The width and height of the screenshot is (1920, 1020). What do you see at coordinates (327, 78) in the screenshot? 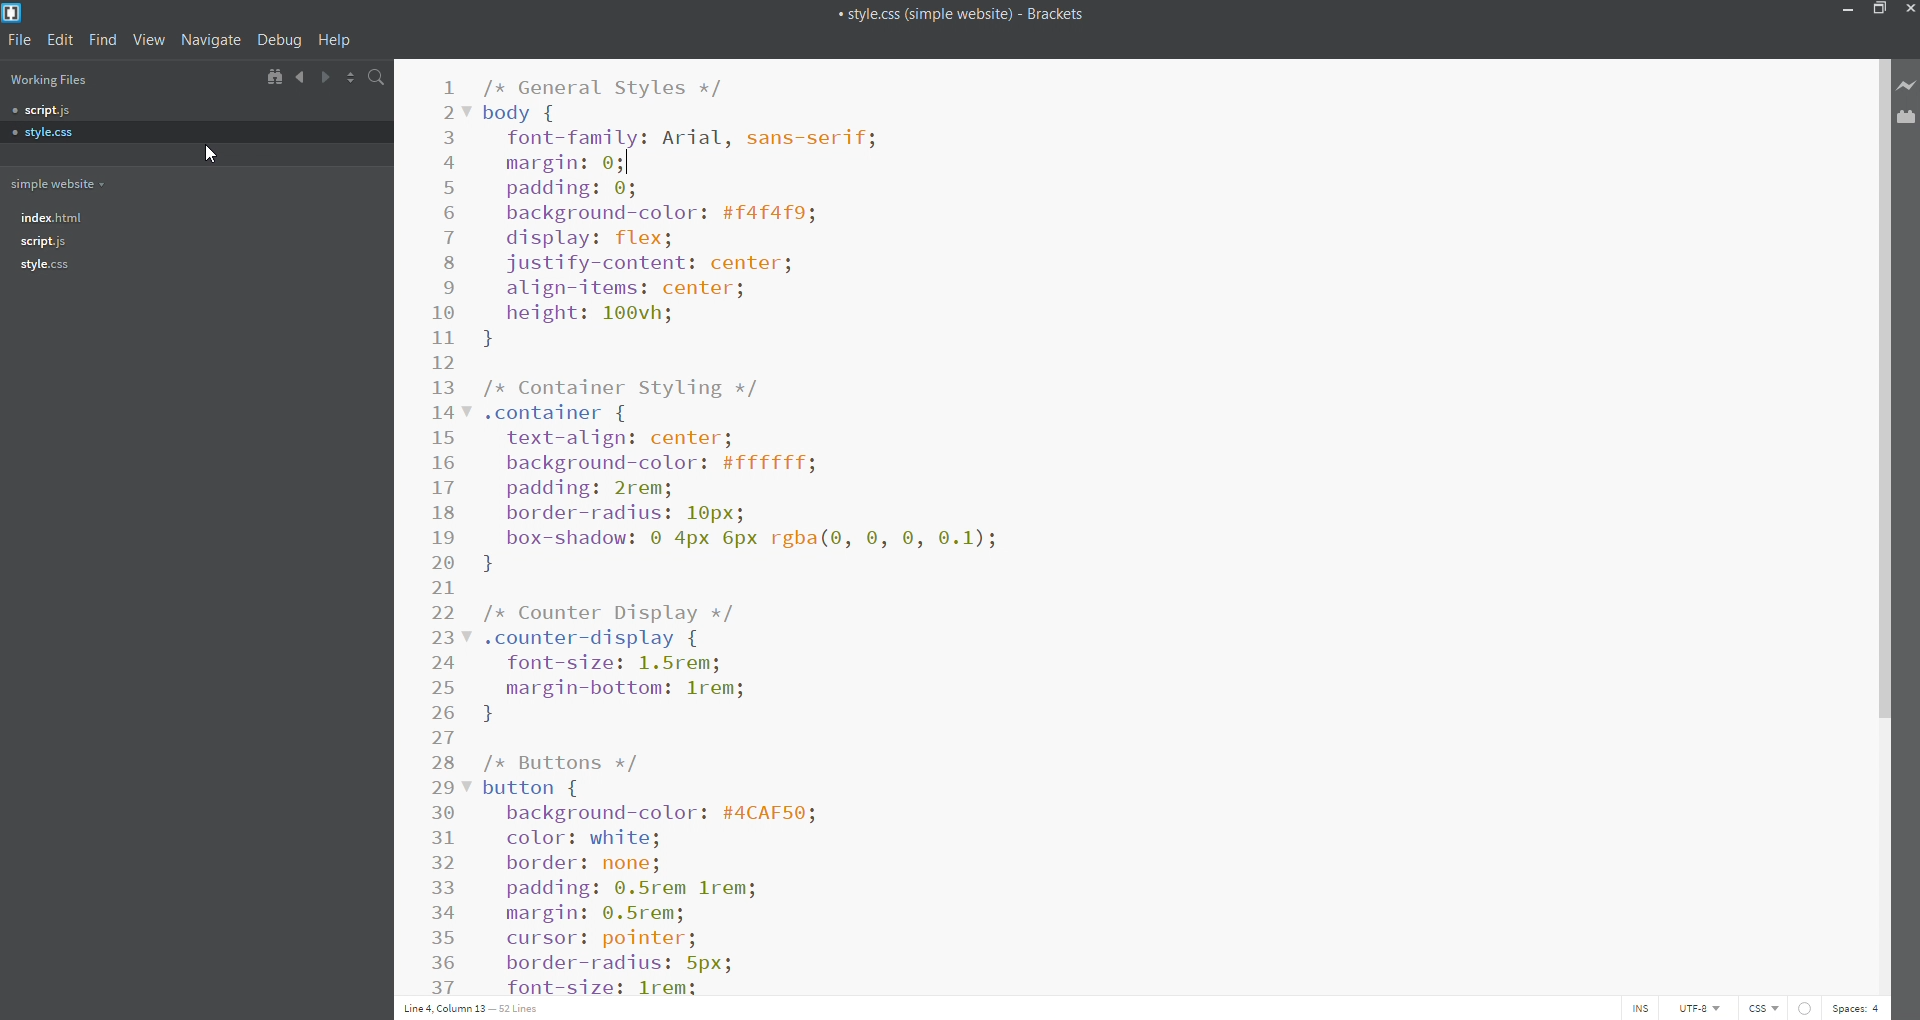
I see `navigate forward` at bounding box center [327, 78].